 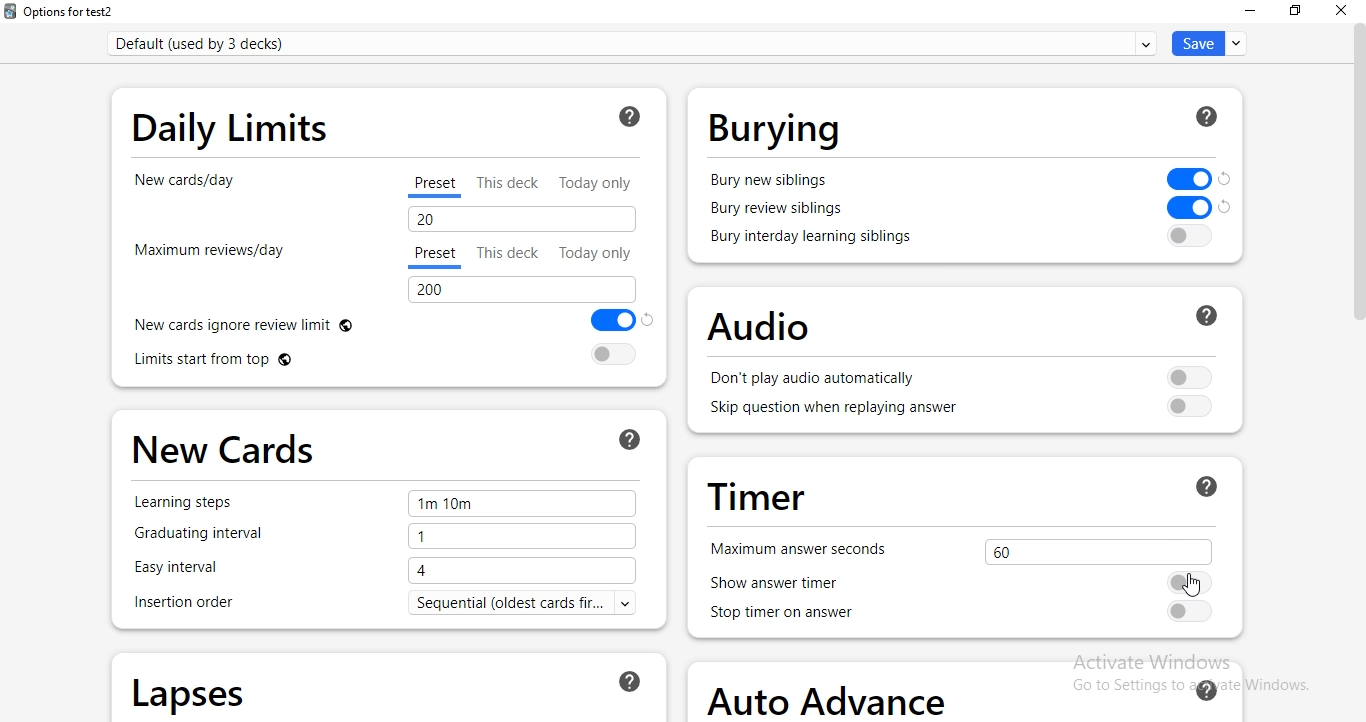 I want to click on limts, so click(x=387, y=358).